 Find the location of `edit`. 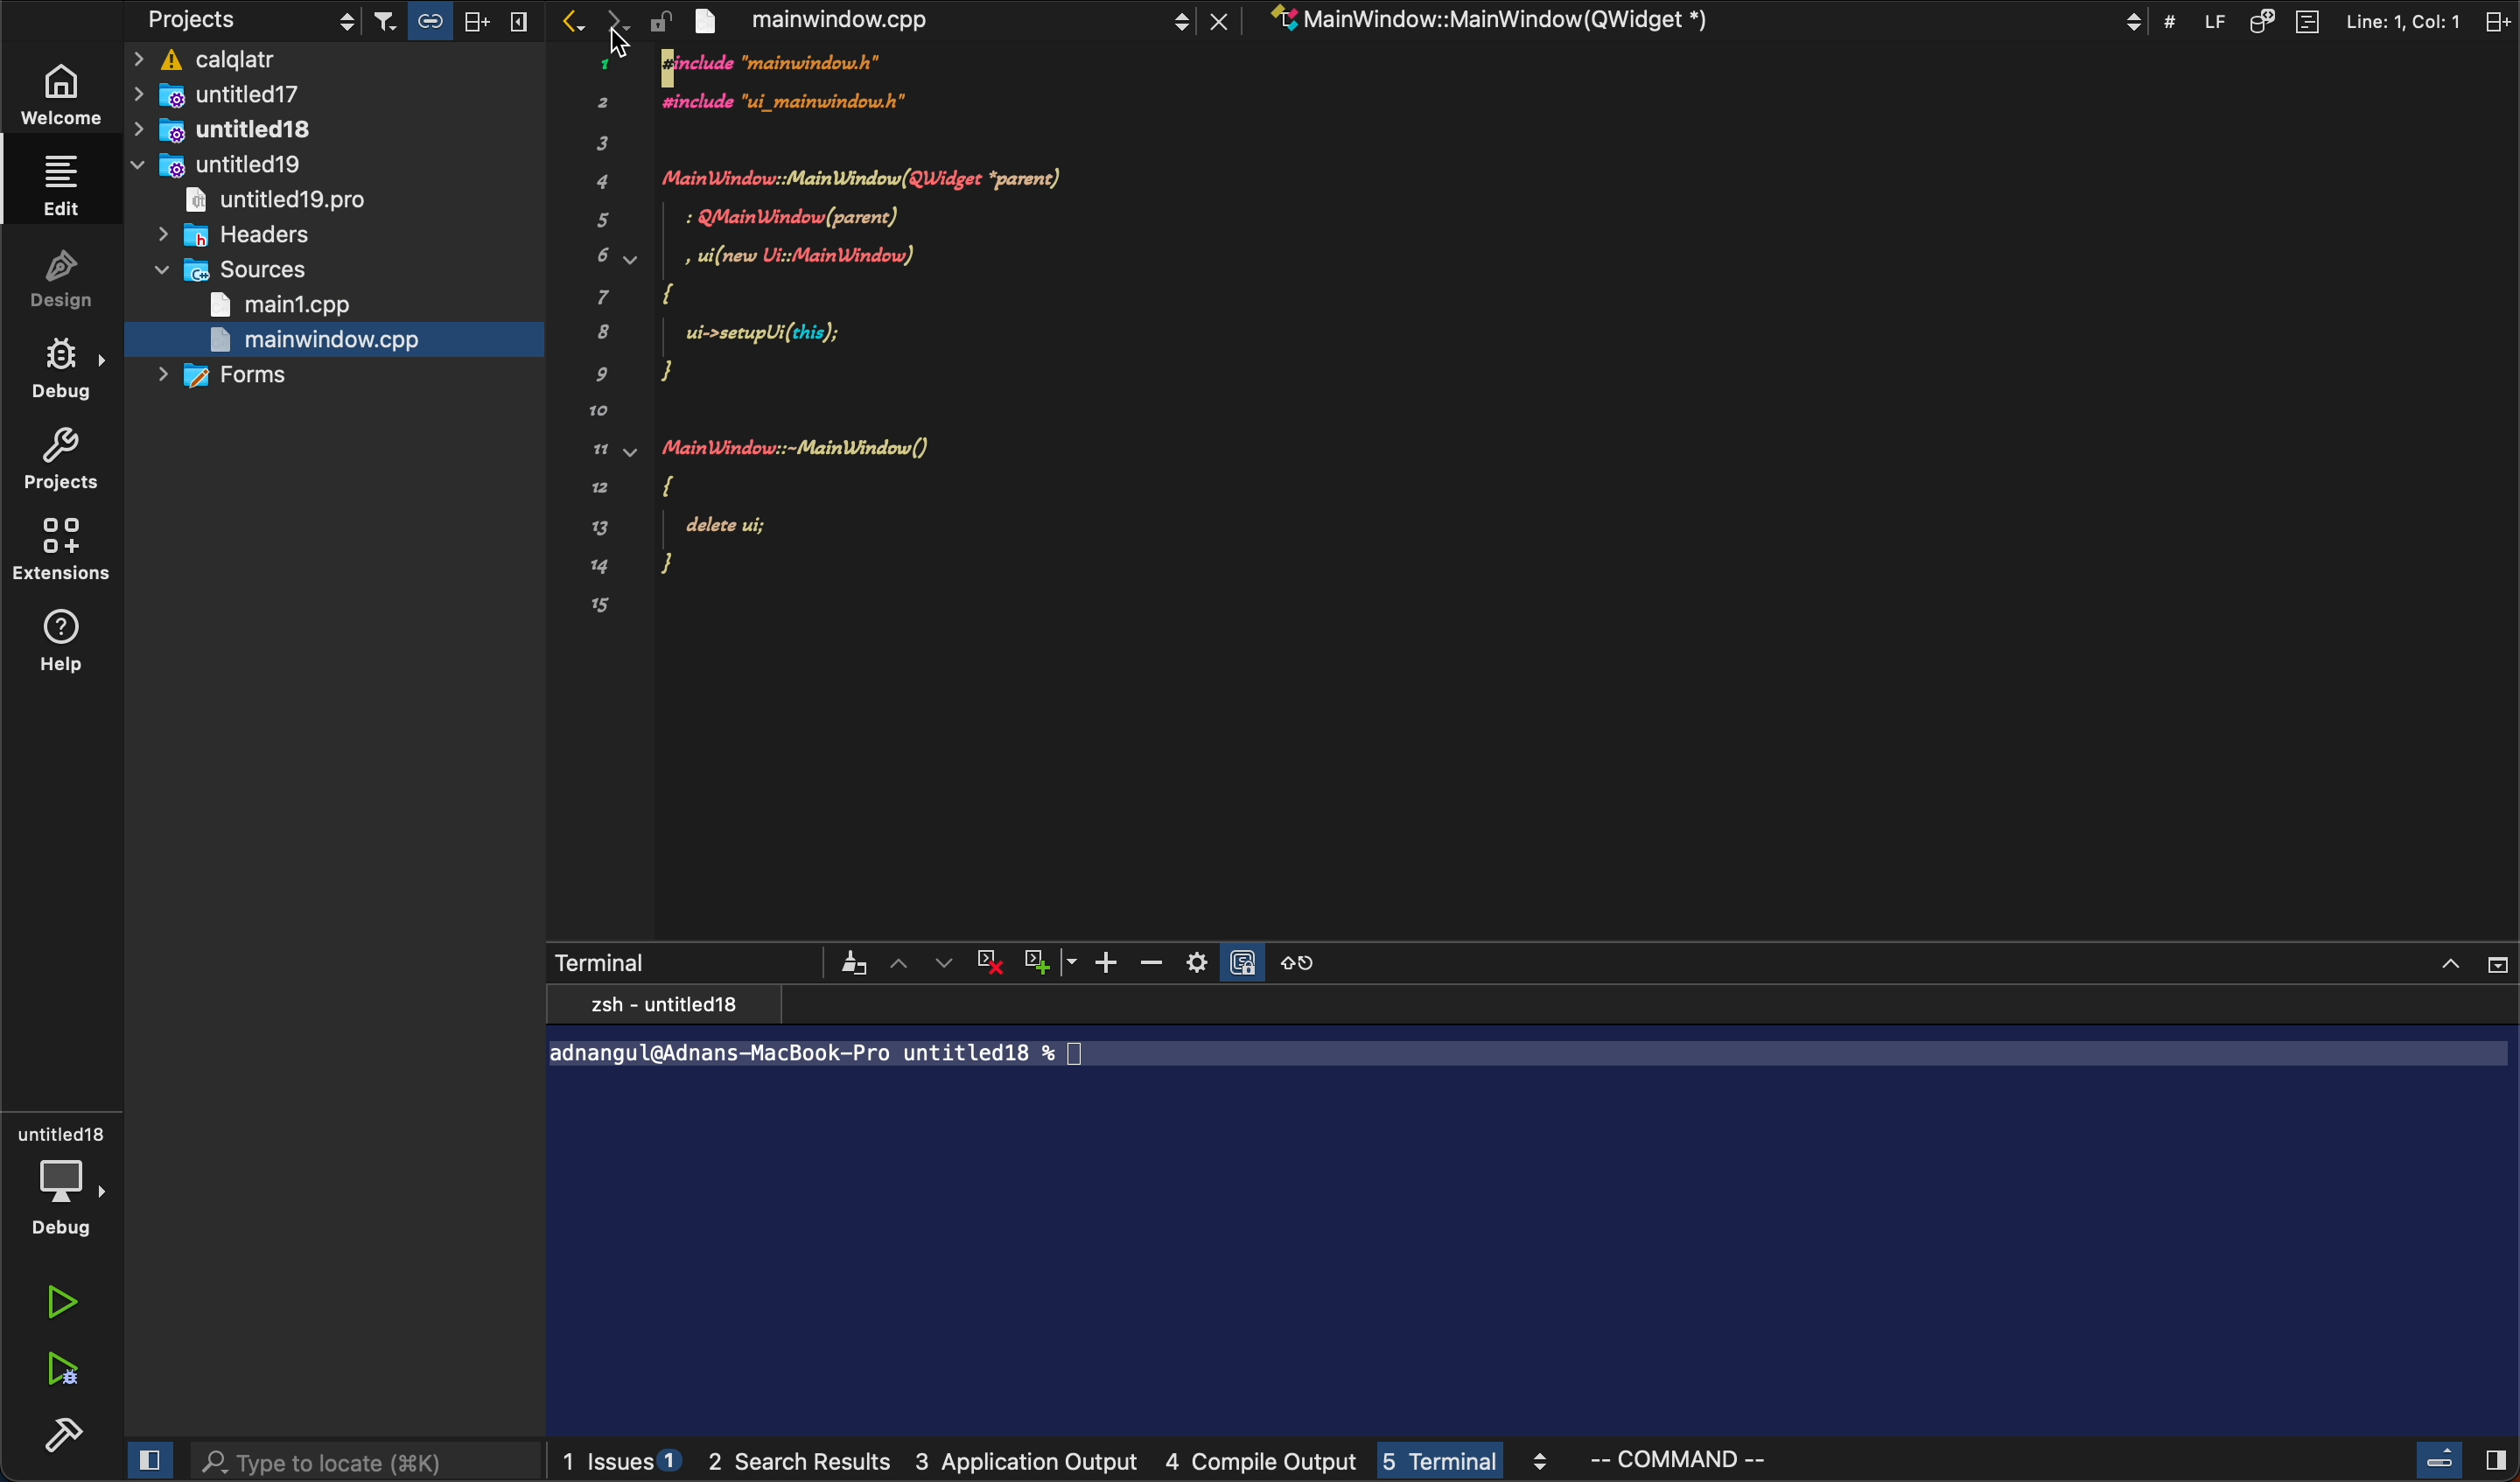

edit is located at coordinates (67, 190).